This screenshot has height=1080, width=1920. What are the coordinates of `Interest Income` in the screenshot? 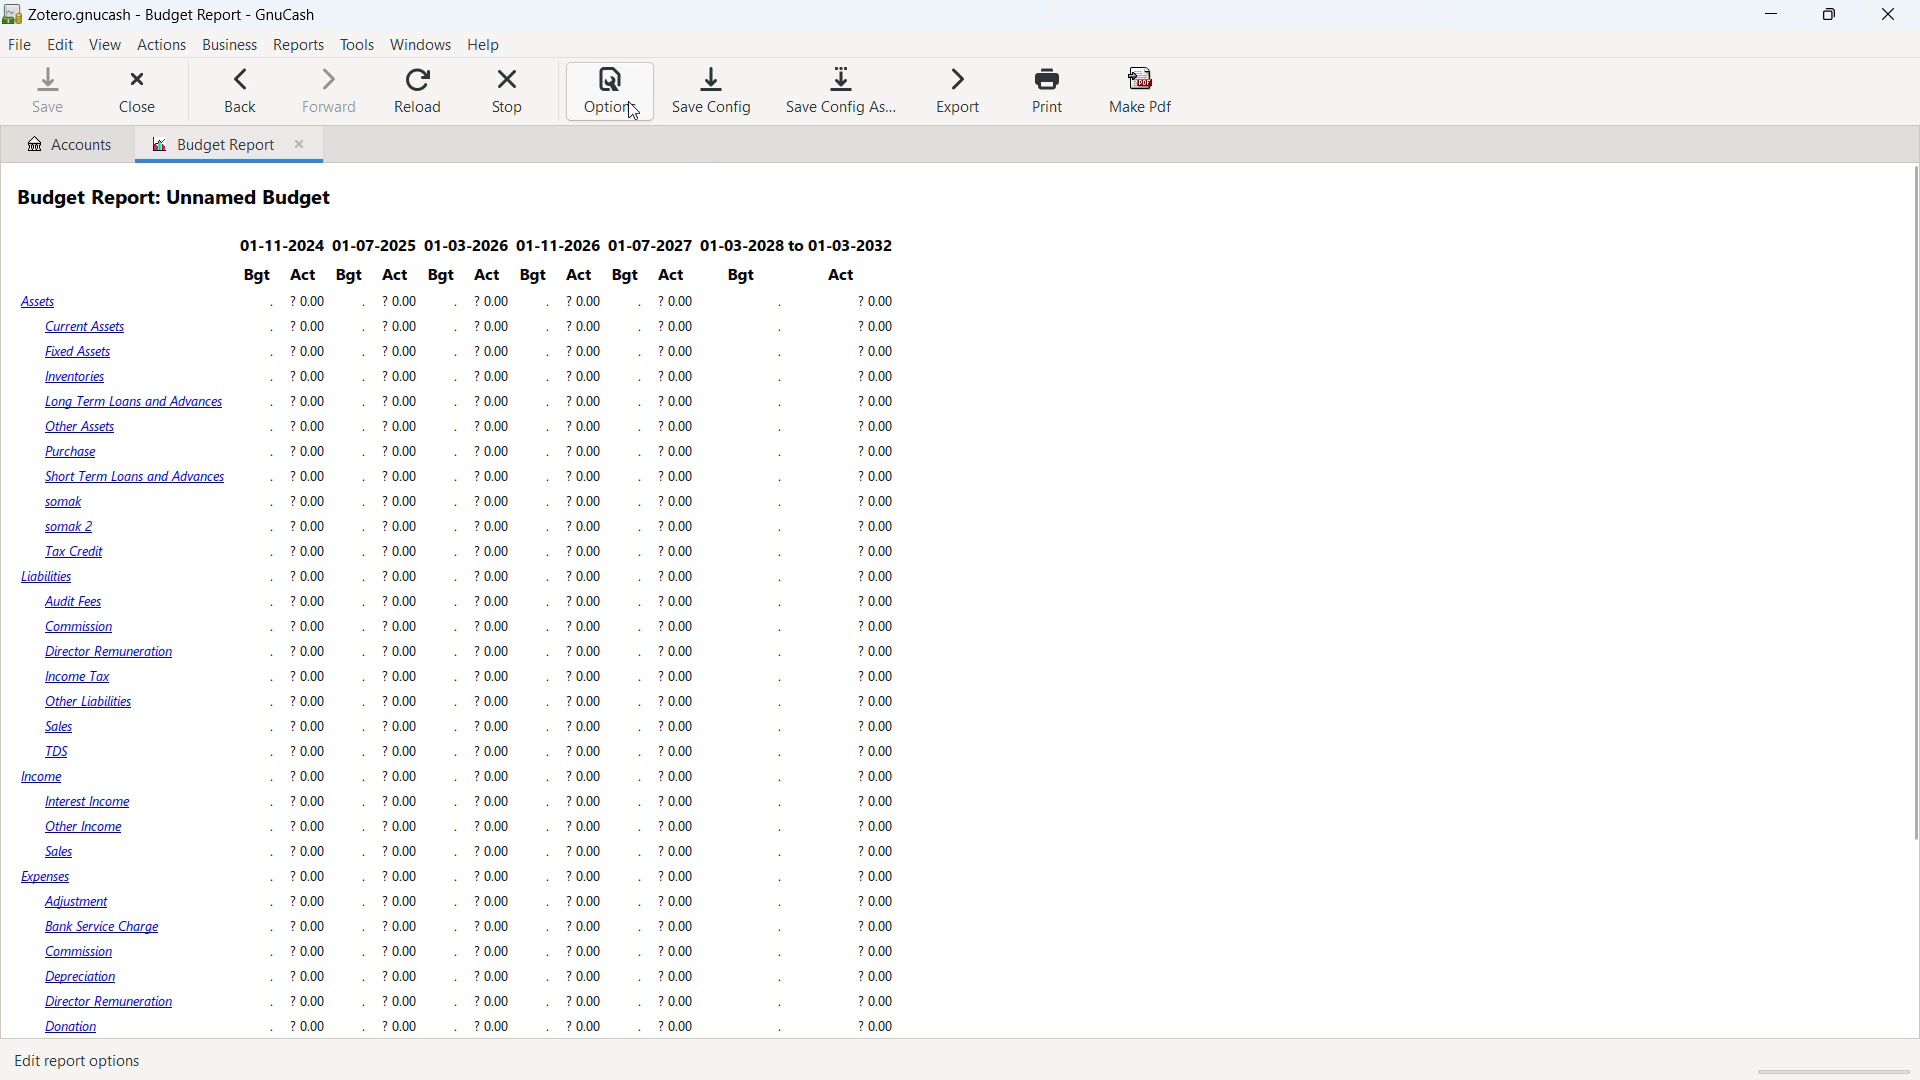 It's located at (99, 803).